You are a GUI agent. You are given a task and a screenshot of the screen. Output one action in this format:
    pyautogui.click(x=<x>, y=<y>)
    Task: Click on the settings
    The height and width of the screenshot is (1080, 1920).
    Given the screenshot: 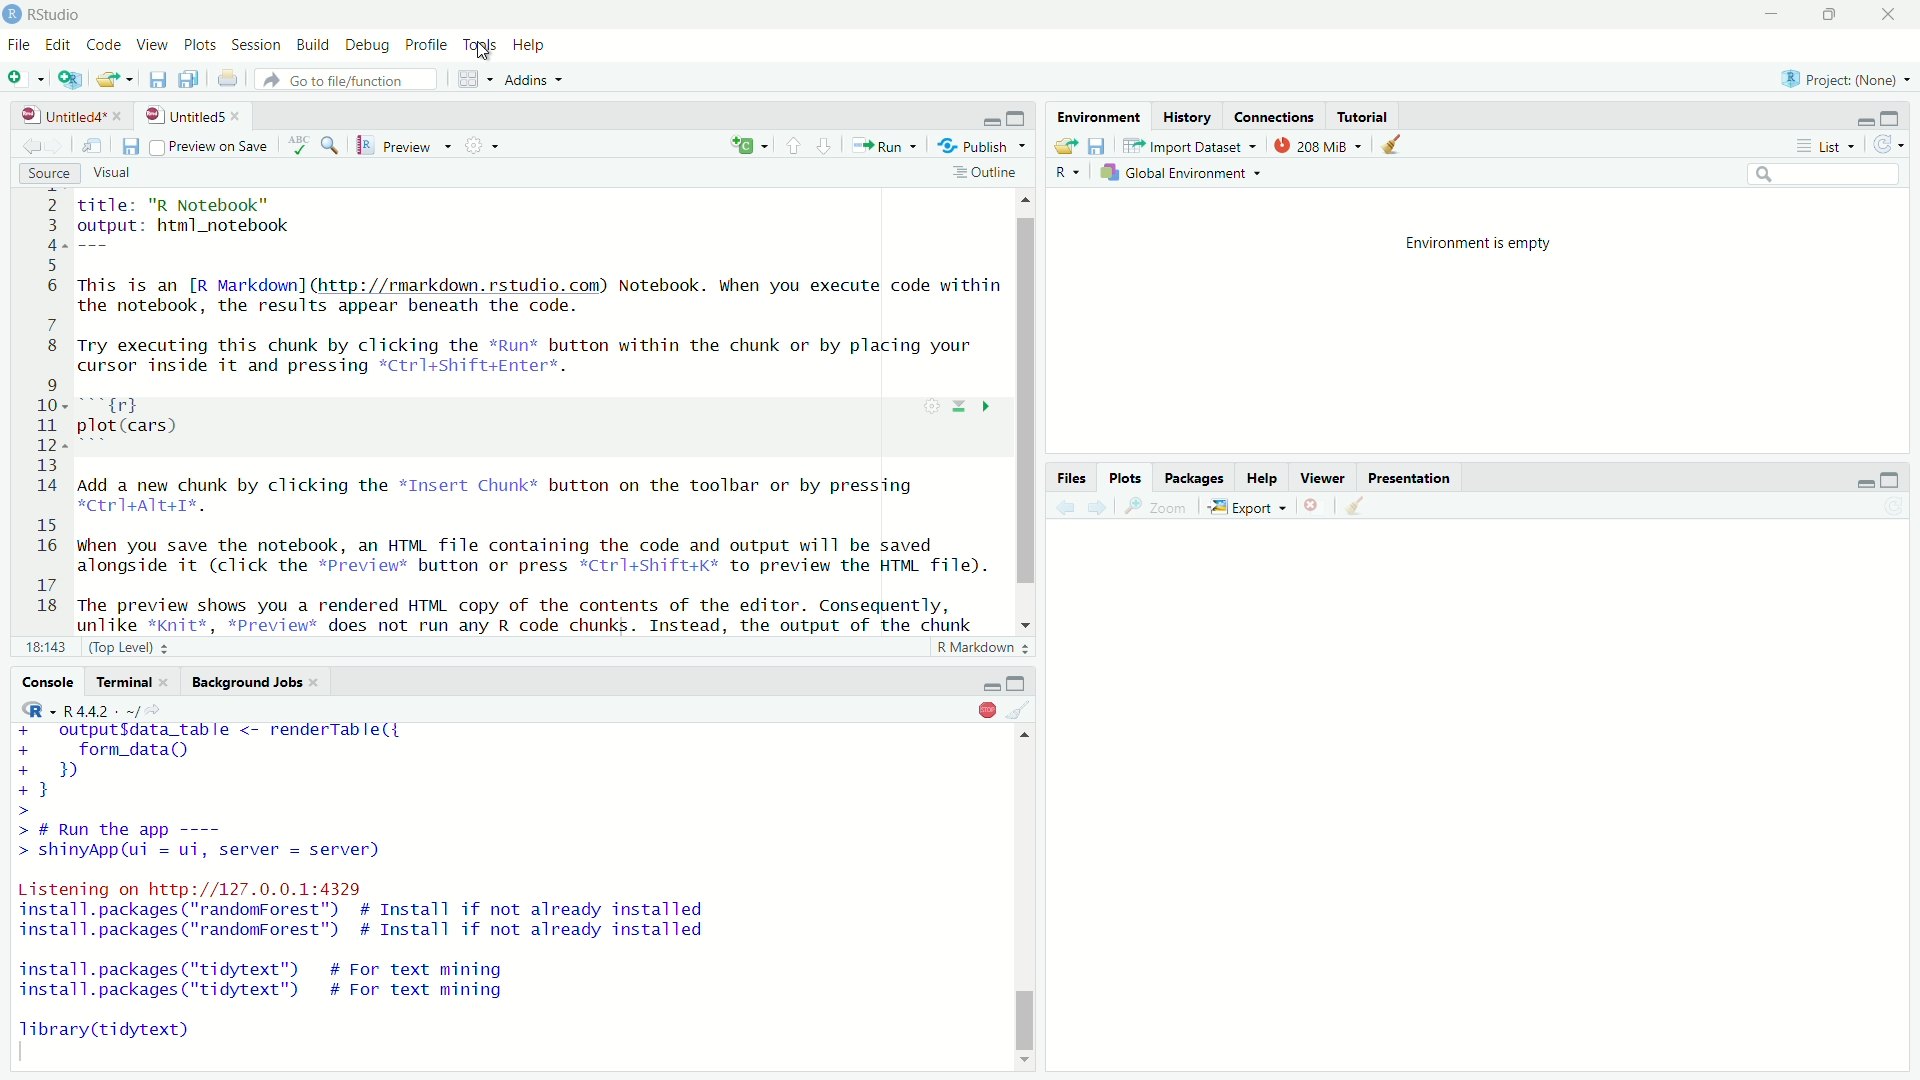 What is the action you would take?
    pyautogui.click(x=486, y=145)
    